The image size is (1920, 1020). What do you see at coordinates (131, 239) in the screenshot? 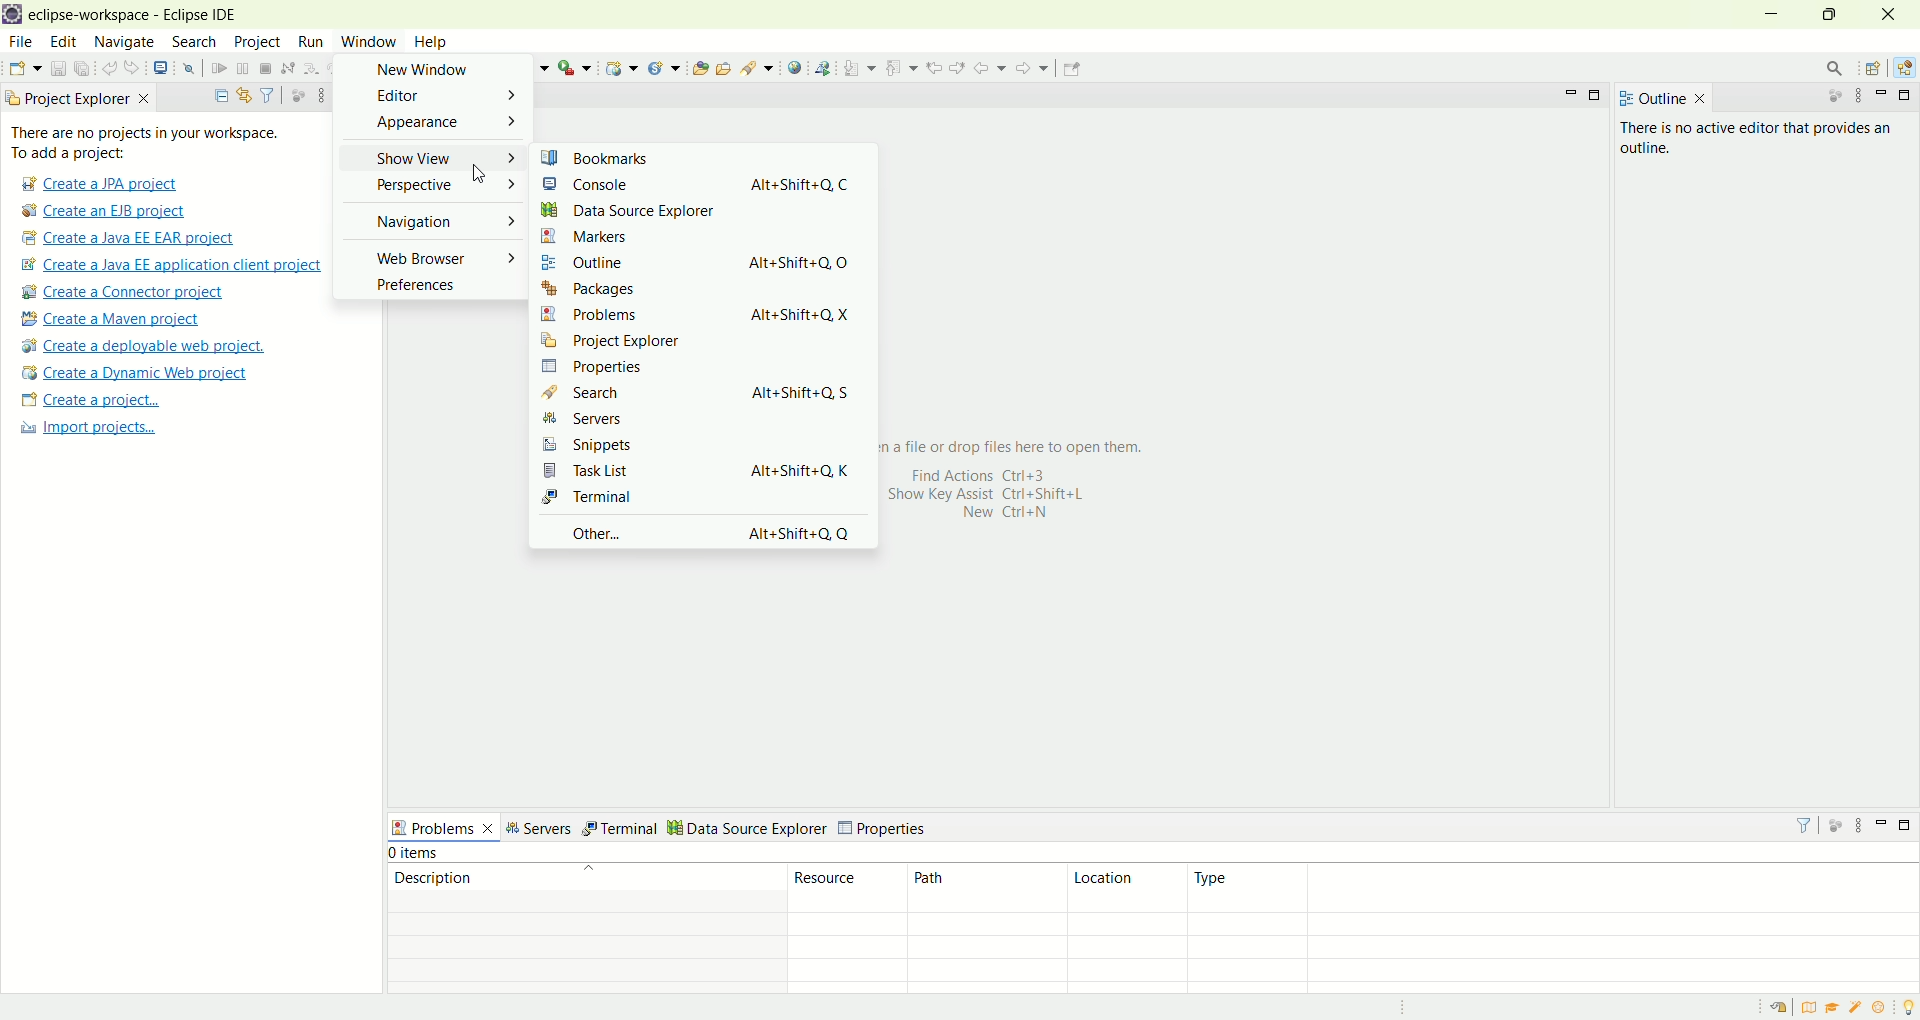
I see `create a Java EE EAR project` at bounding box center [131, 239].